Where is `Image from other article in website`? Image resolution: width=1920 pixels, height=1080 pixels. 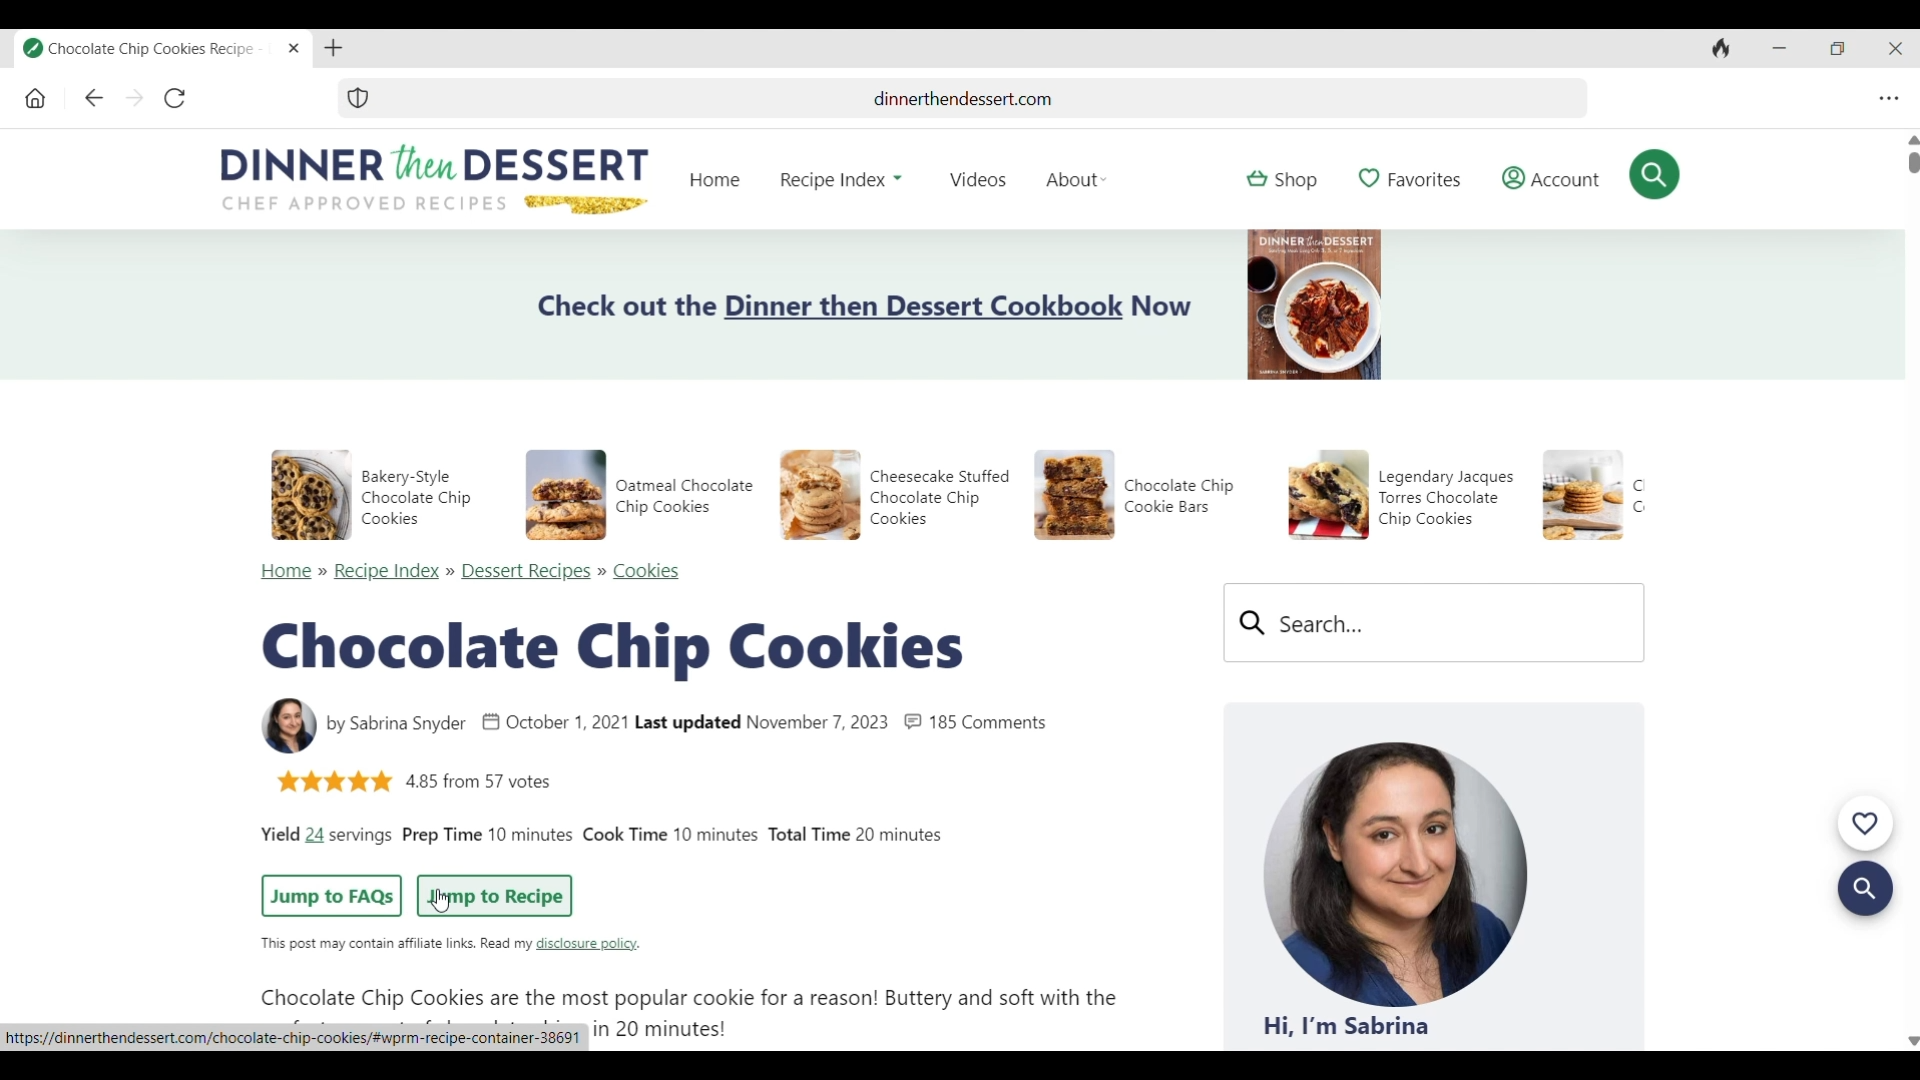 Image from other article in website is located at coordinates (566, 495).